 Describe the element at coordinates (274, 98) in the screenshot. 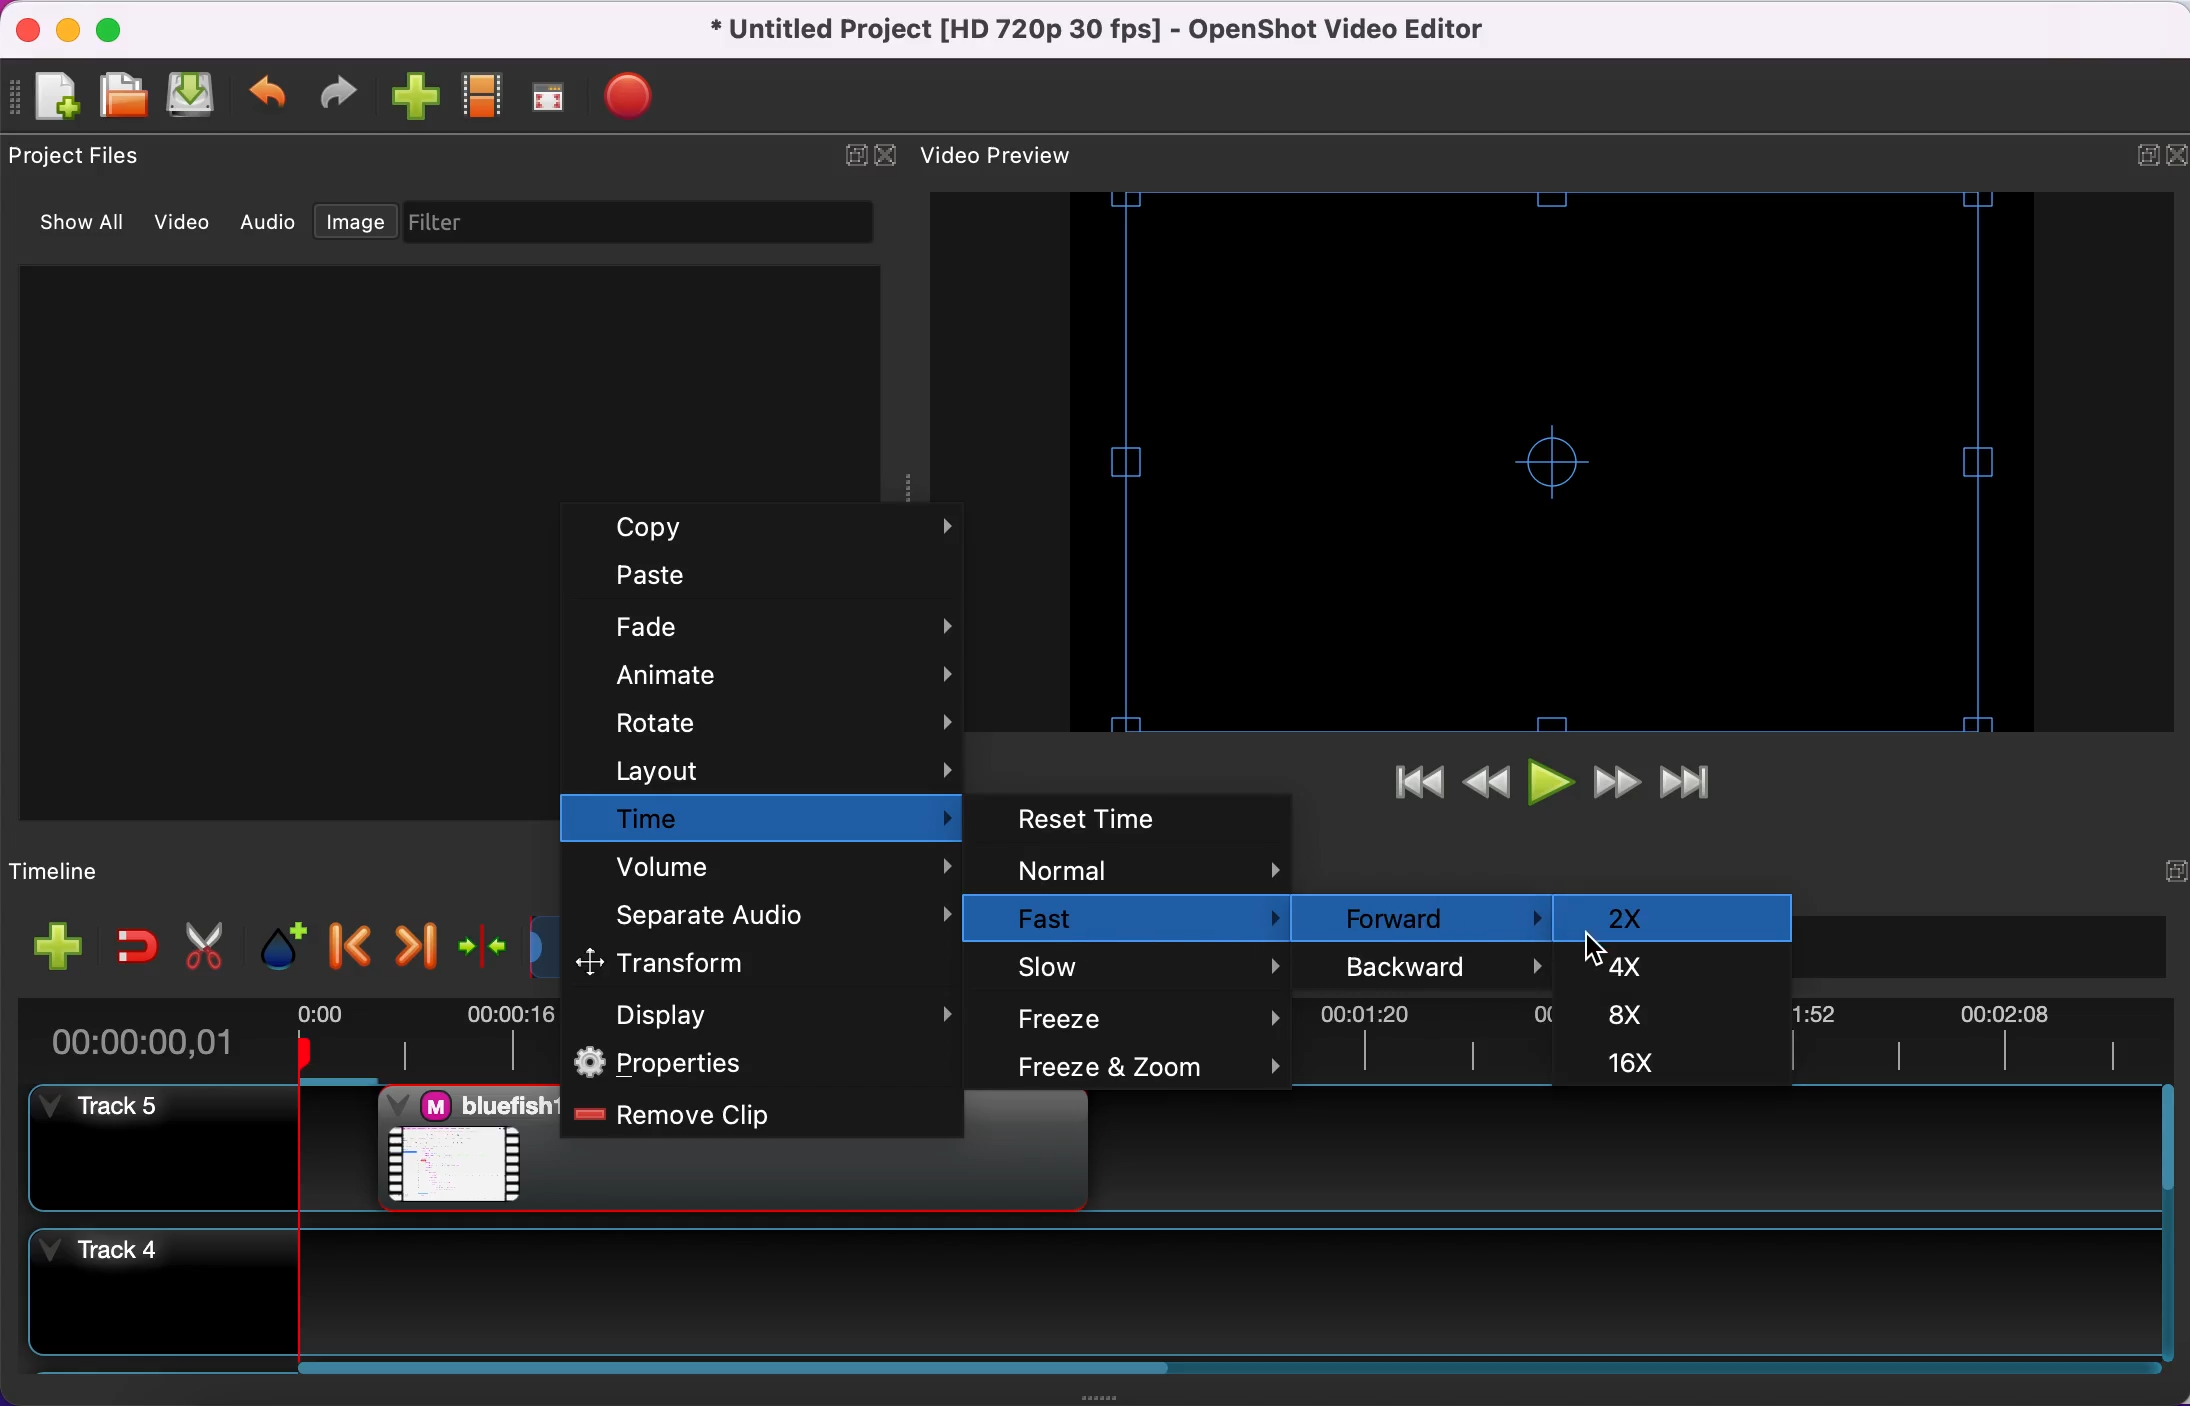

I see `undo` at that location.